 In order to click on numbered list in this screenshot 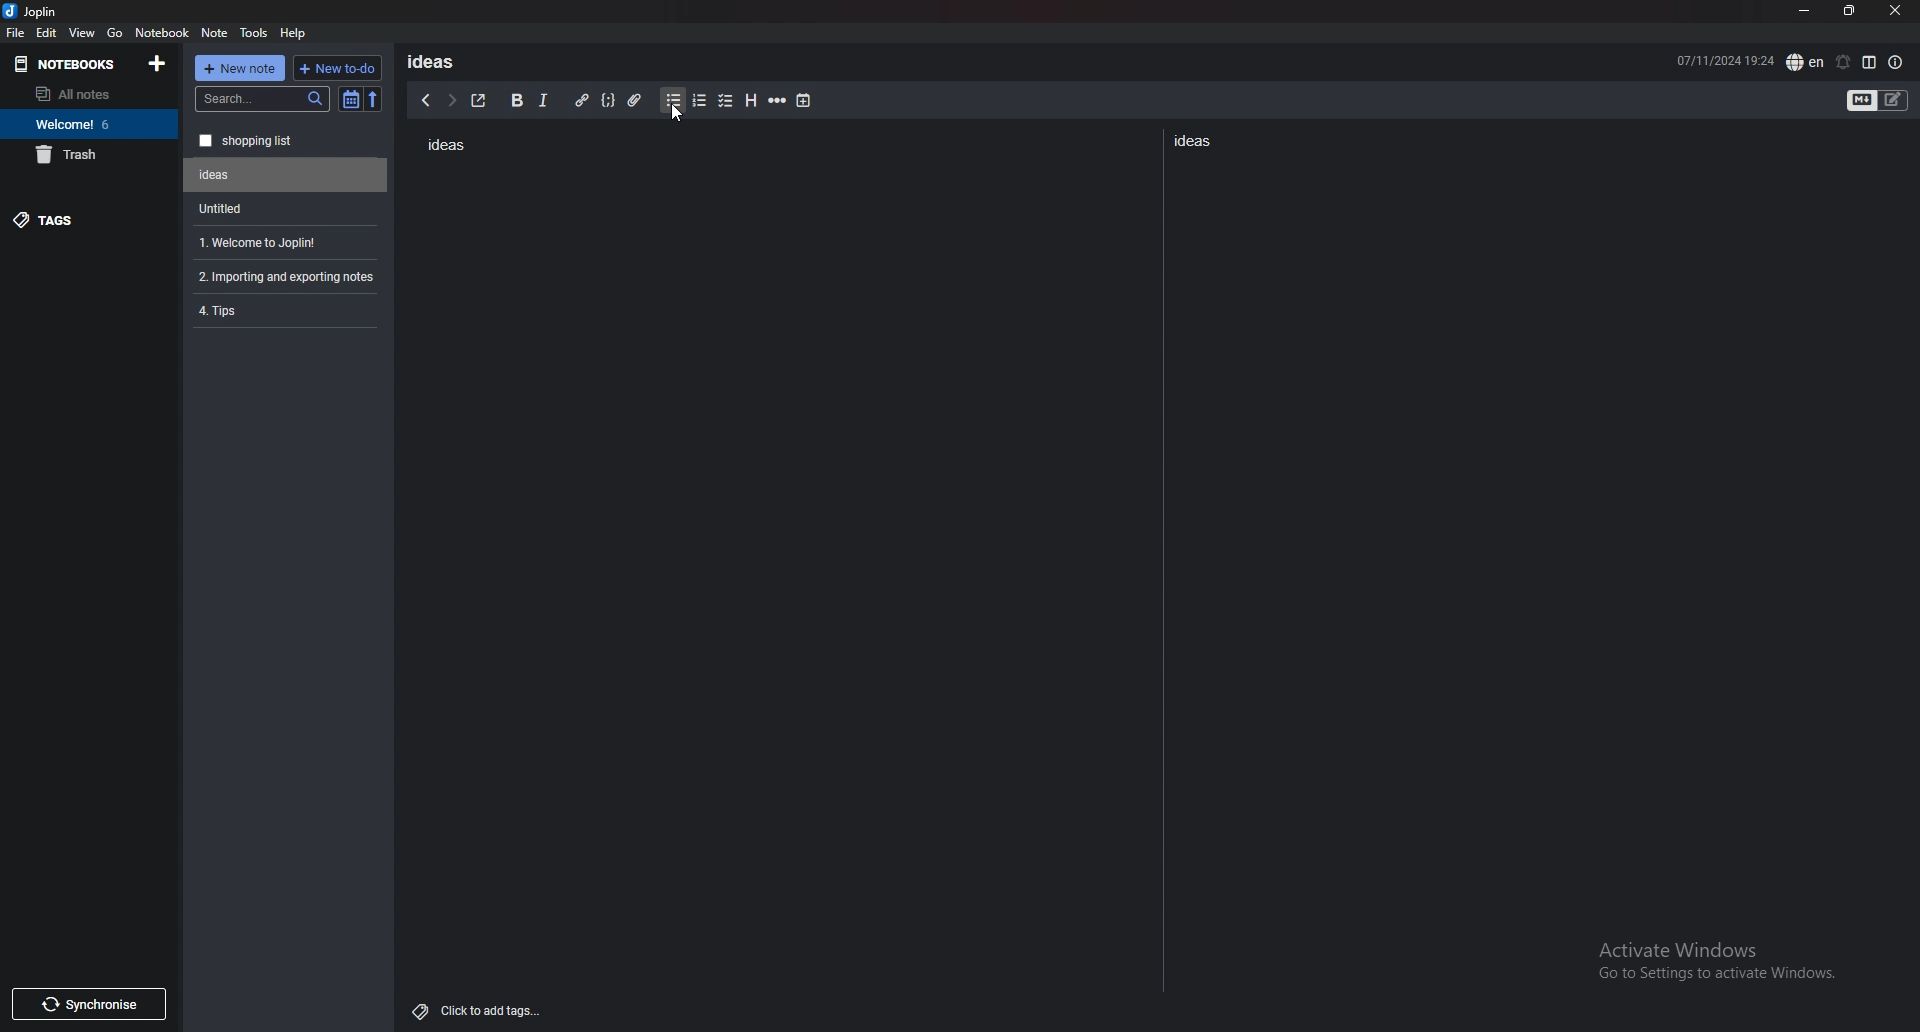, I will do `click(698, 101)`.